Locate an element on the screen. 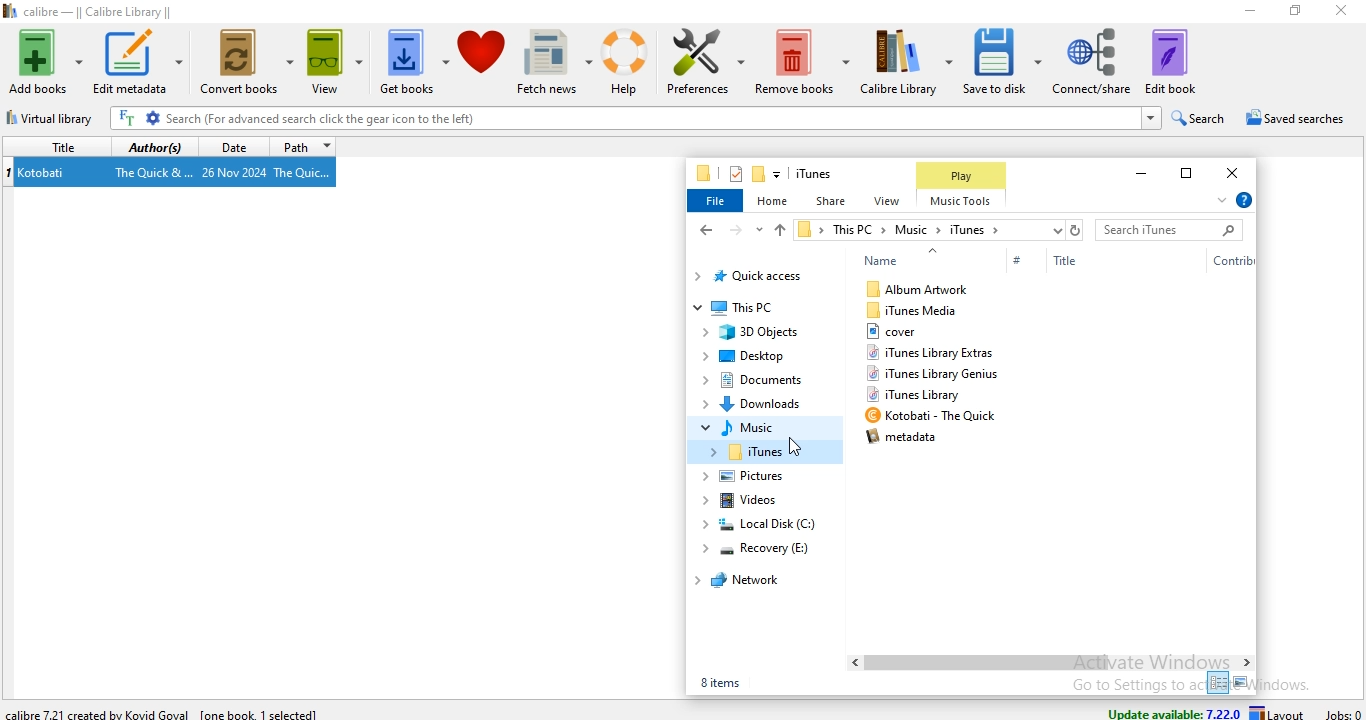 This screenshot has height=720, width=1366. large icon view is located at coordinates (1242, 682).